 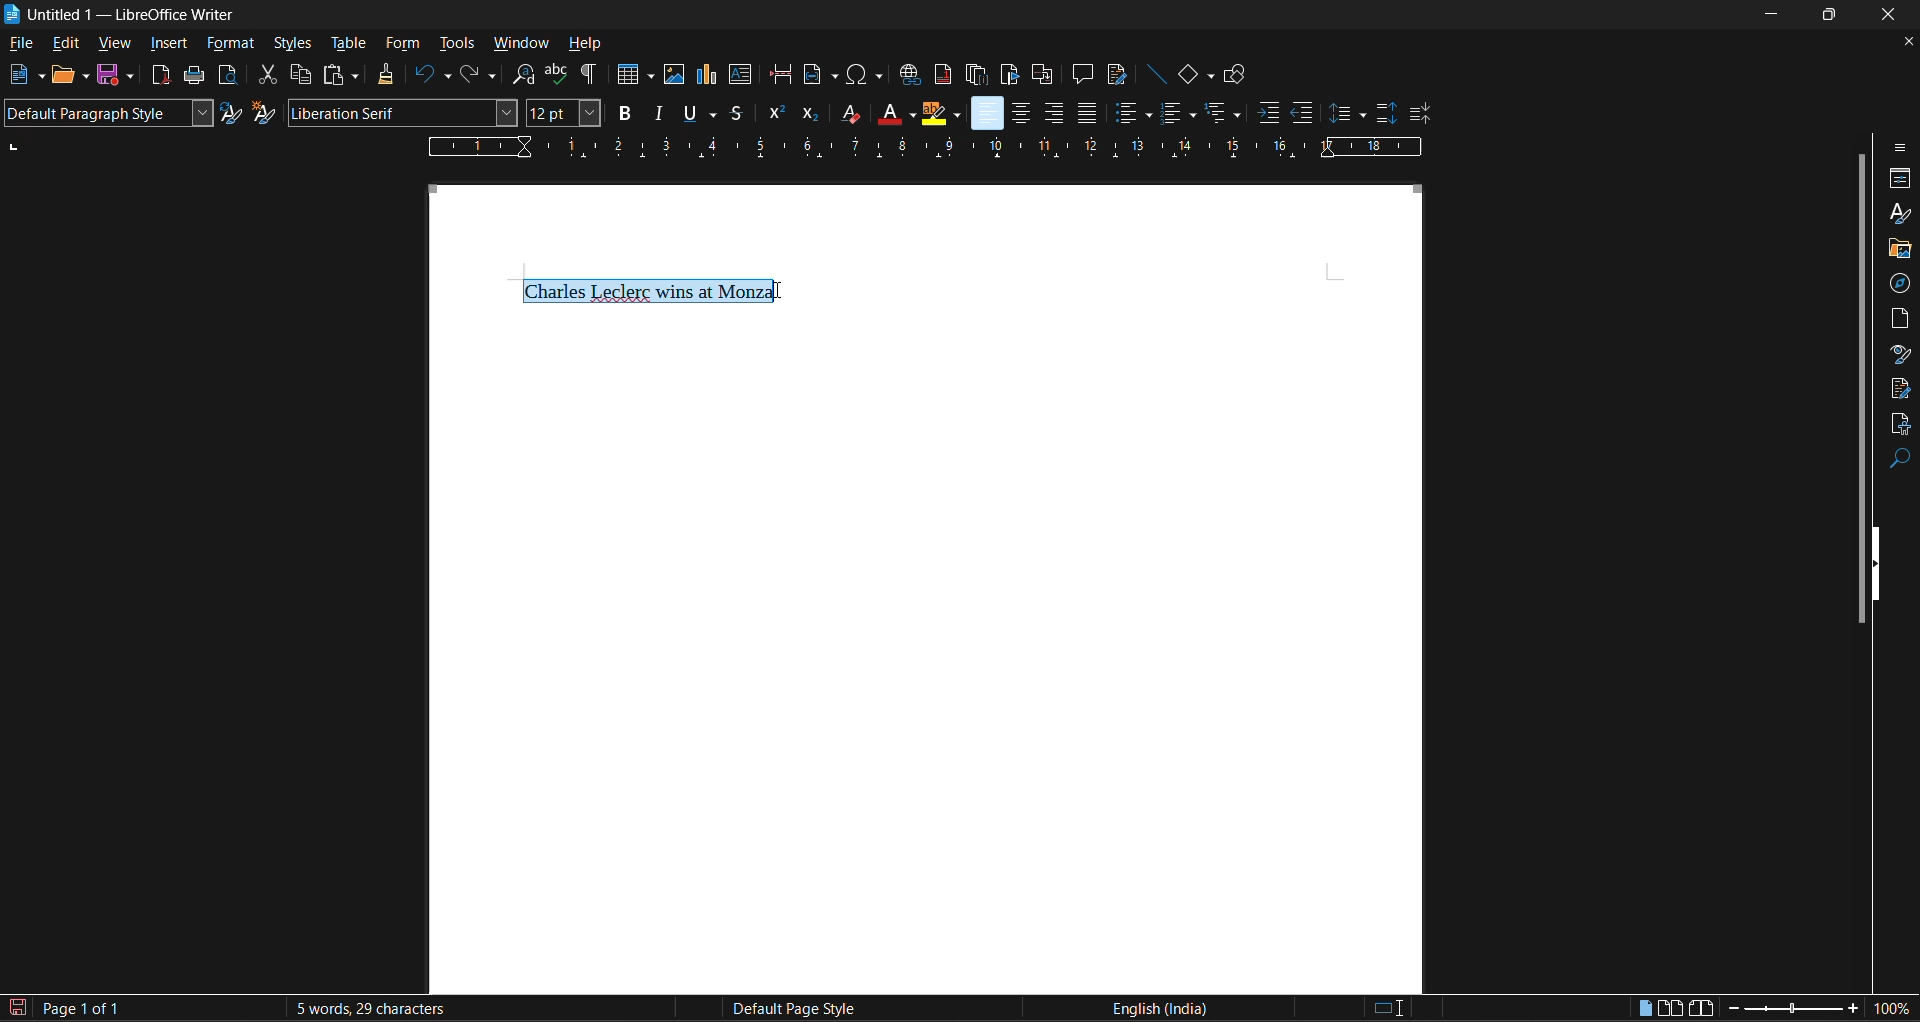 What do you see at coordinates (455, 45) in the screenshot?
I see `tools` at bounding box center [455, 45].